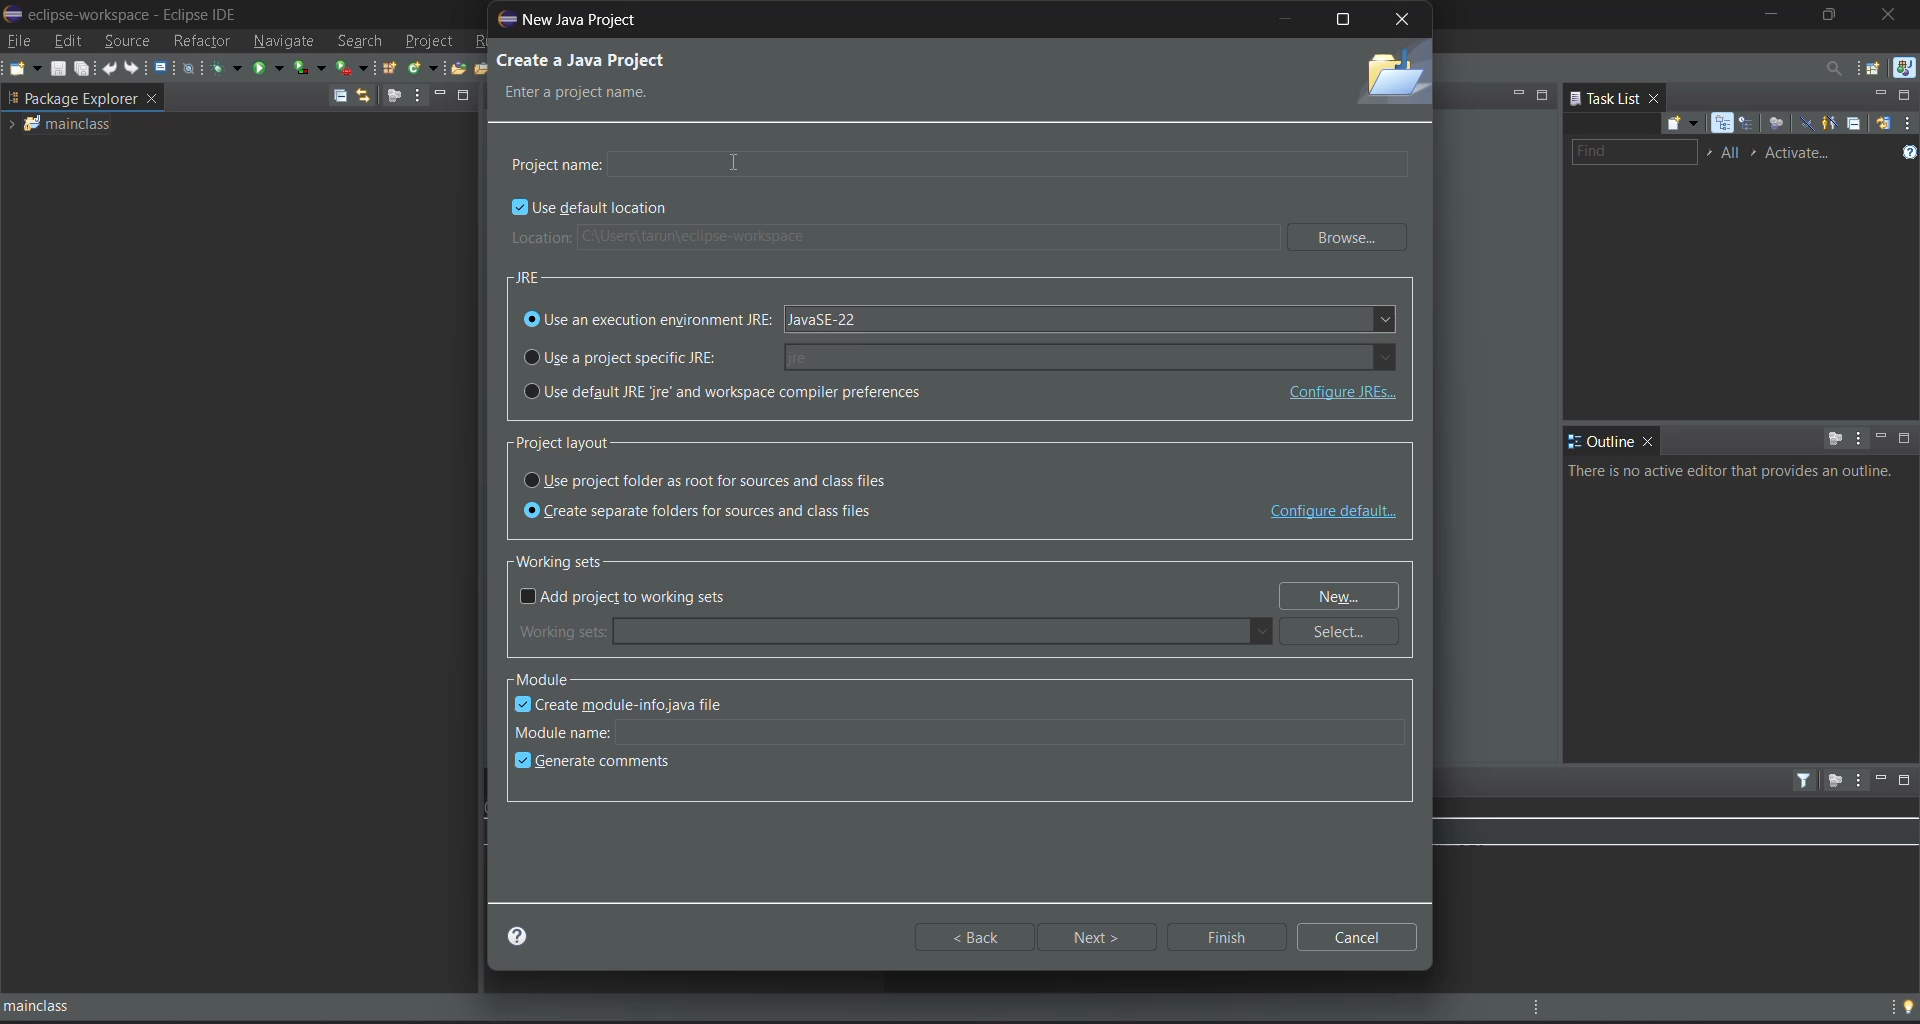 The width and height of the screenshot is (1920, 1024). Describe the element at coordinates (363, 95) in the screenshot. I see `link with editor` at that location.